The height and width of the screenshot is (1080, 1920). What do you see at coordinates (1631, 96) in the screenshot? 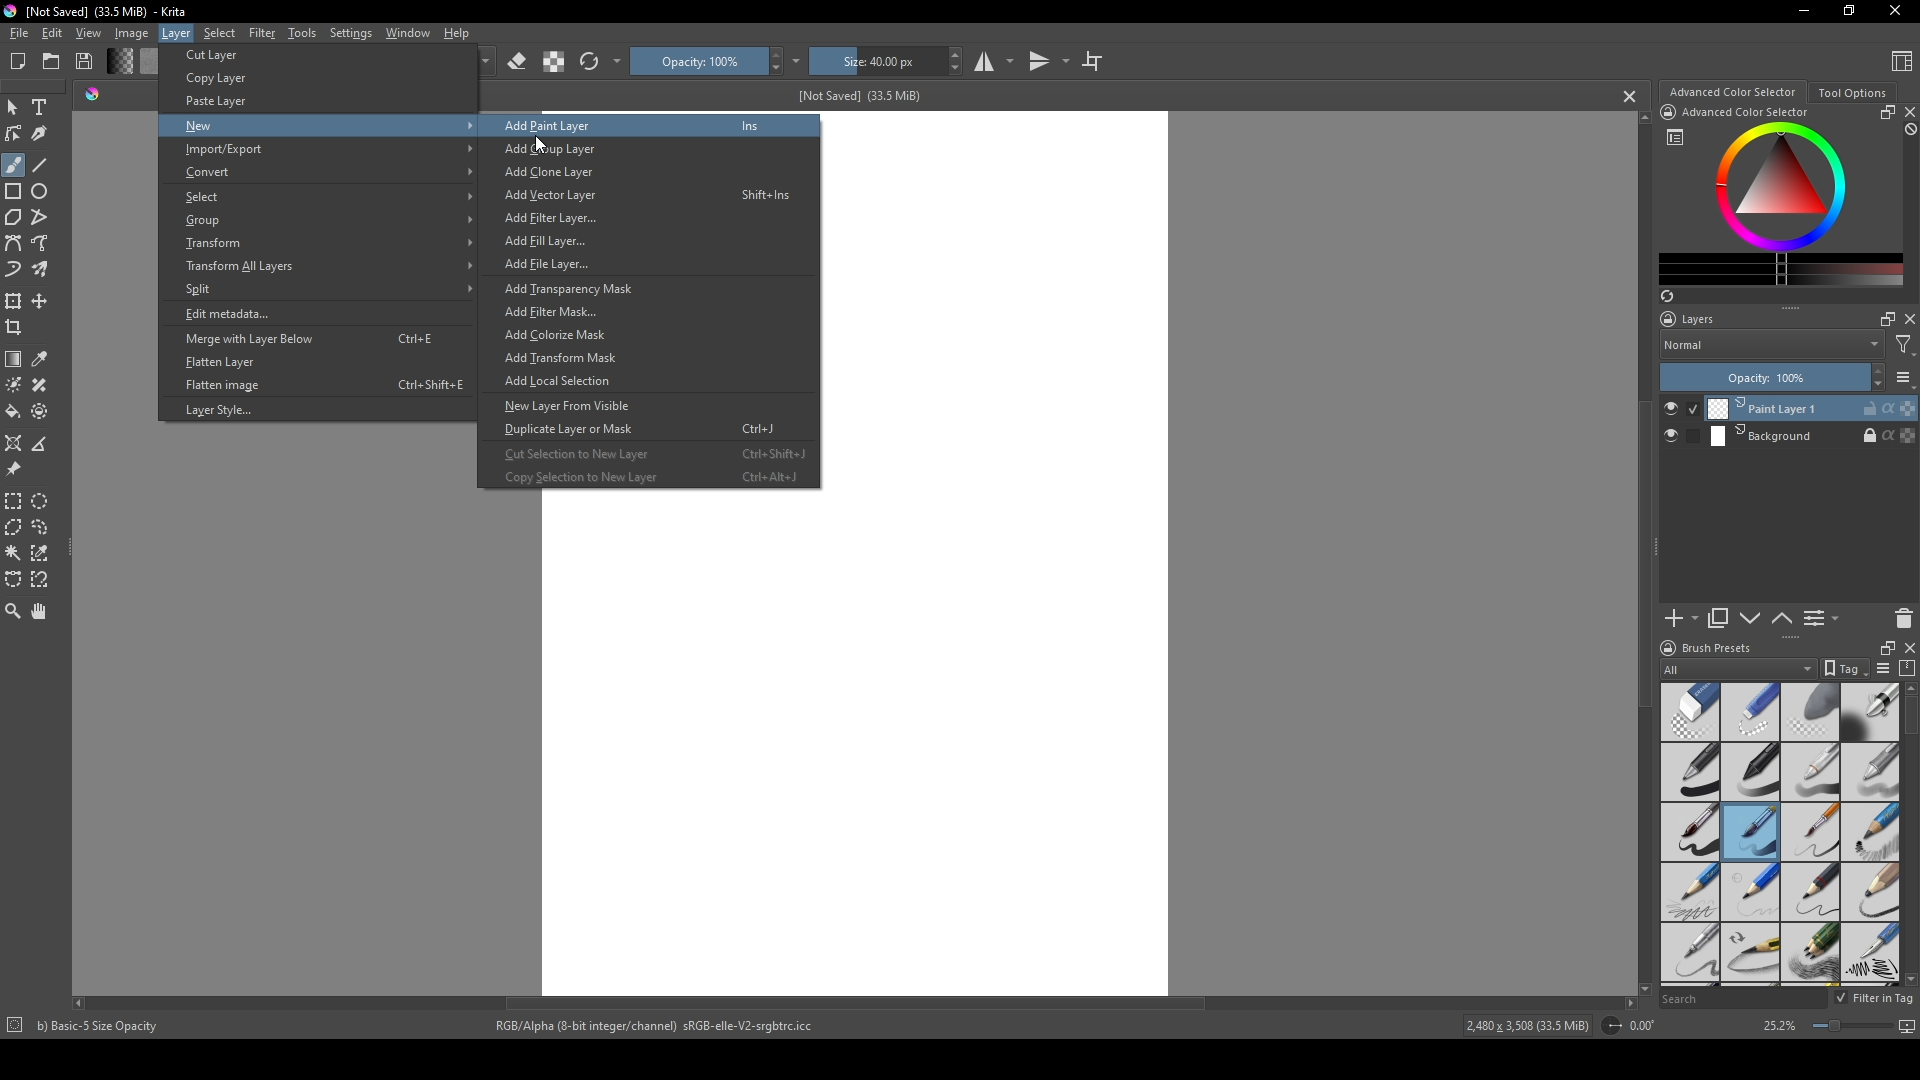
I see `cancel` at bounding box center [1631, 96].